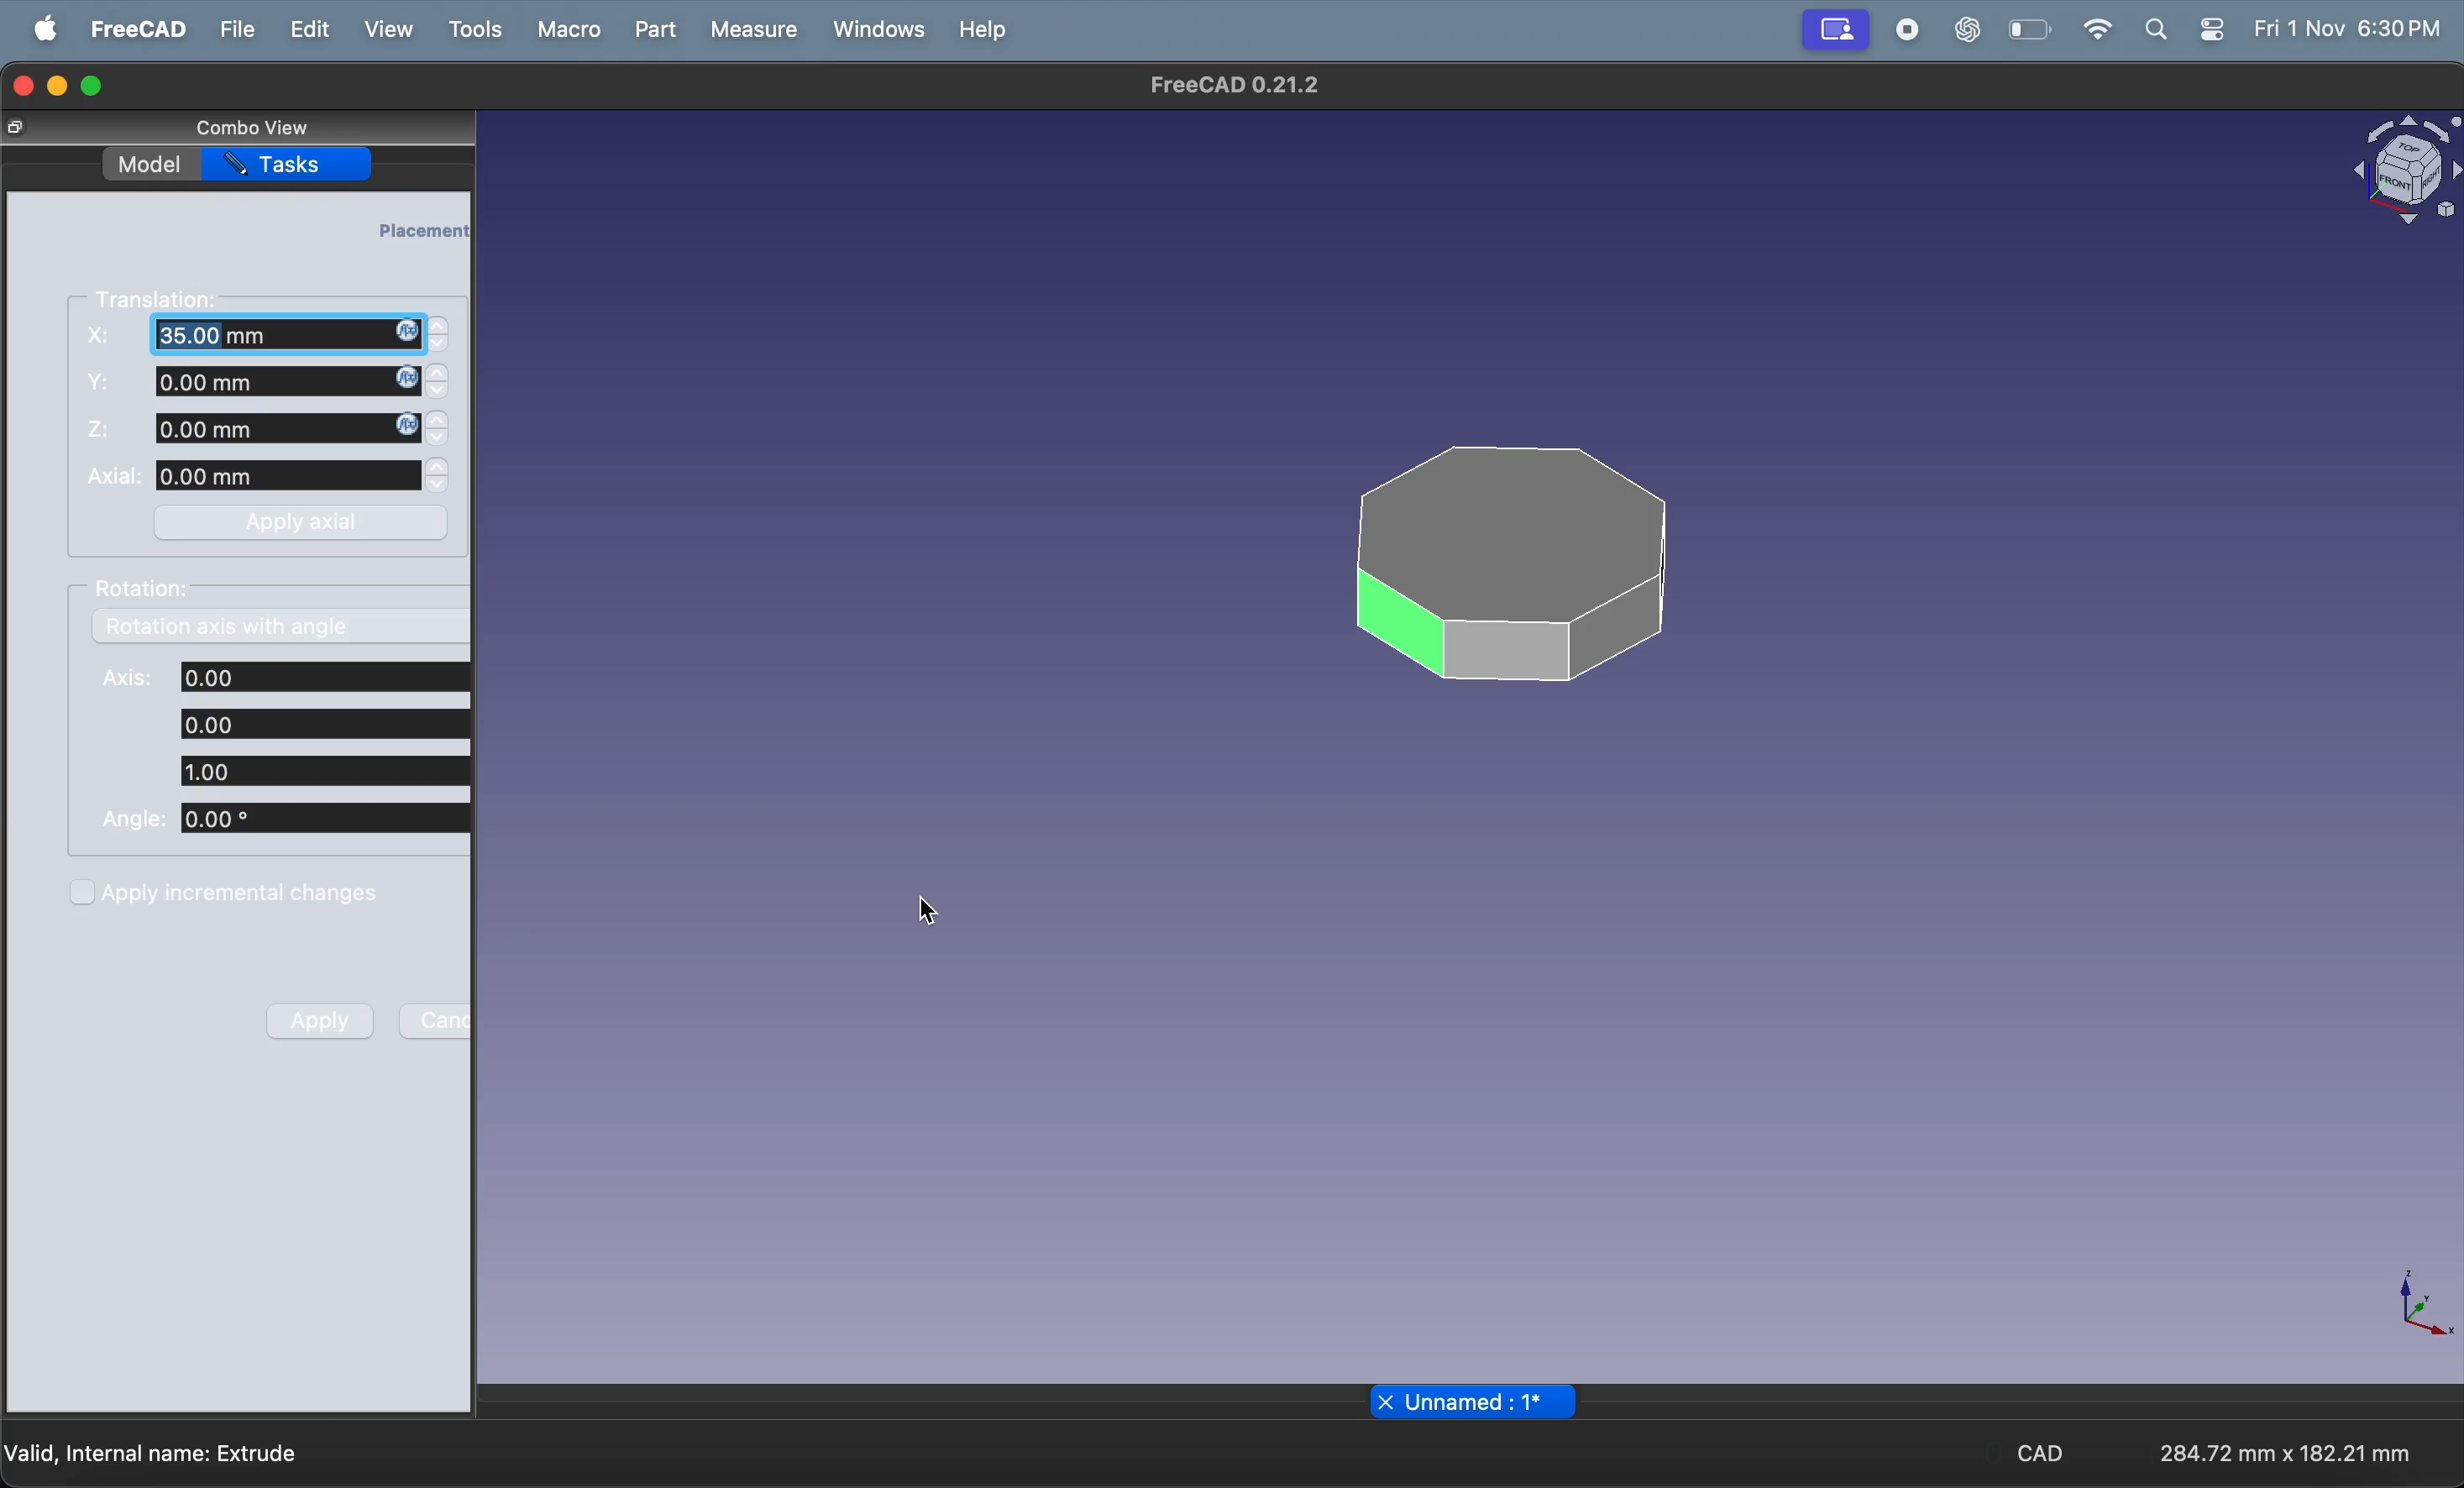 The width and height of the screenshot is (2464, 1488). Describe the element at coordinates (440, 467) in the screenshot. I see `up` at that location.